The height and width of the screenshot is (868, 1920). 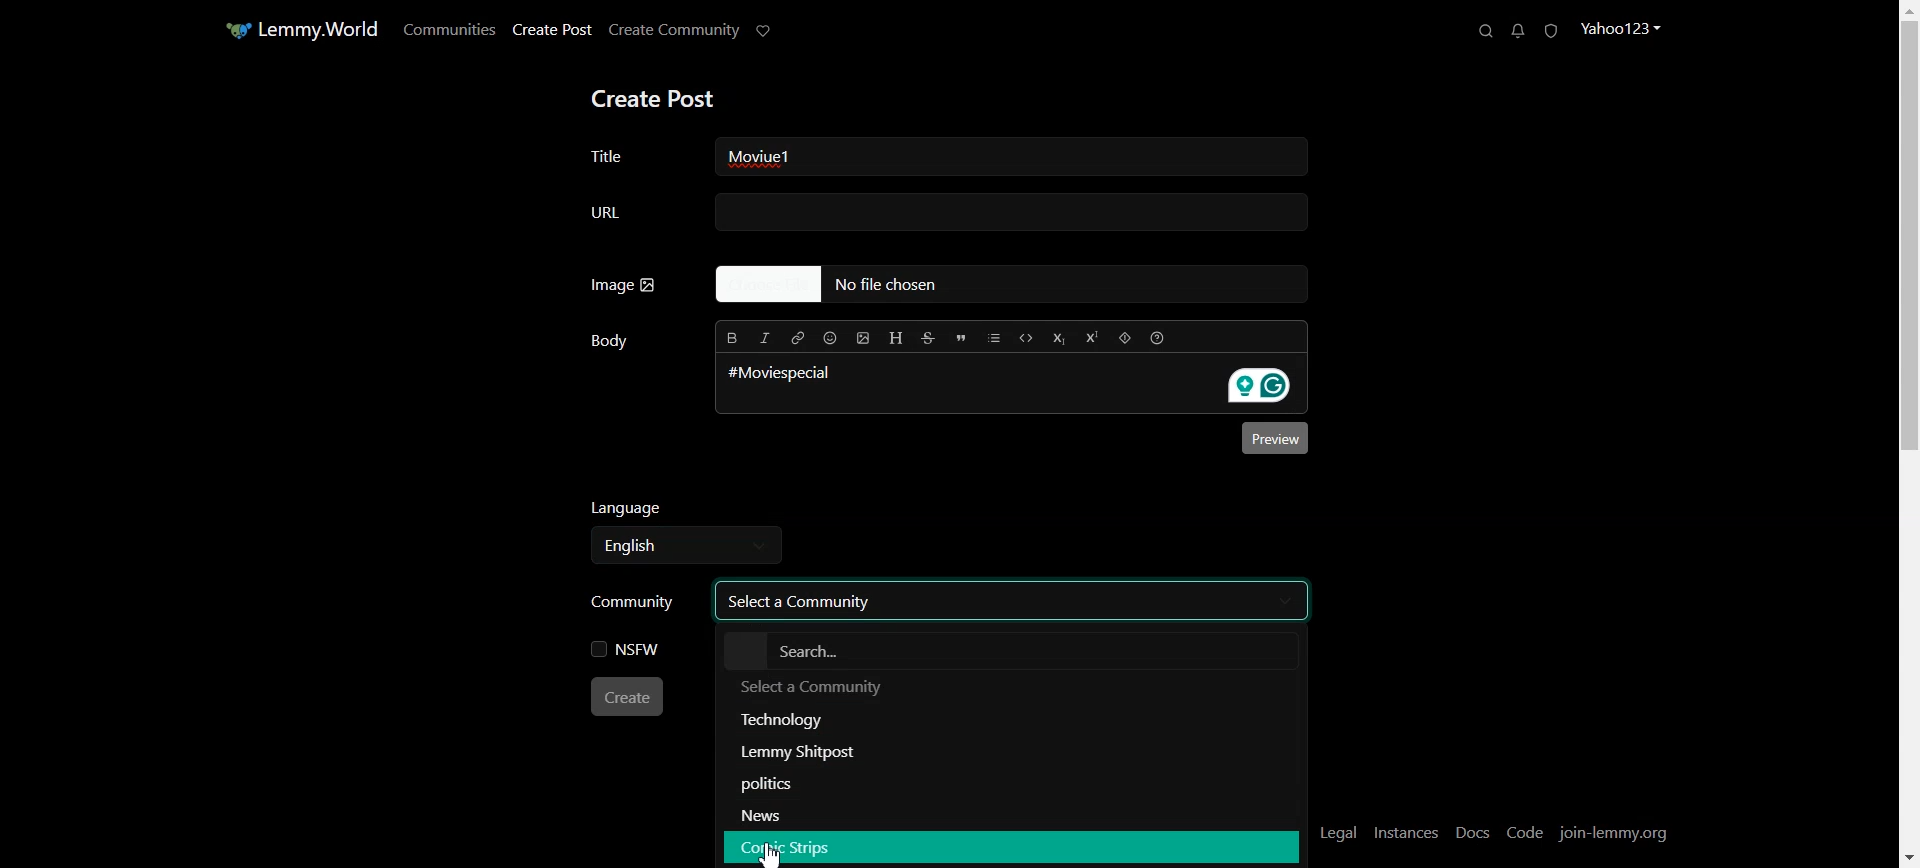 What do you see at coordinates (955, 213) in the screenshot?
I see `URL` at bounding box center [955, 213].